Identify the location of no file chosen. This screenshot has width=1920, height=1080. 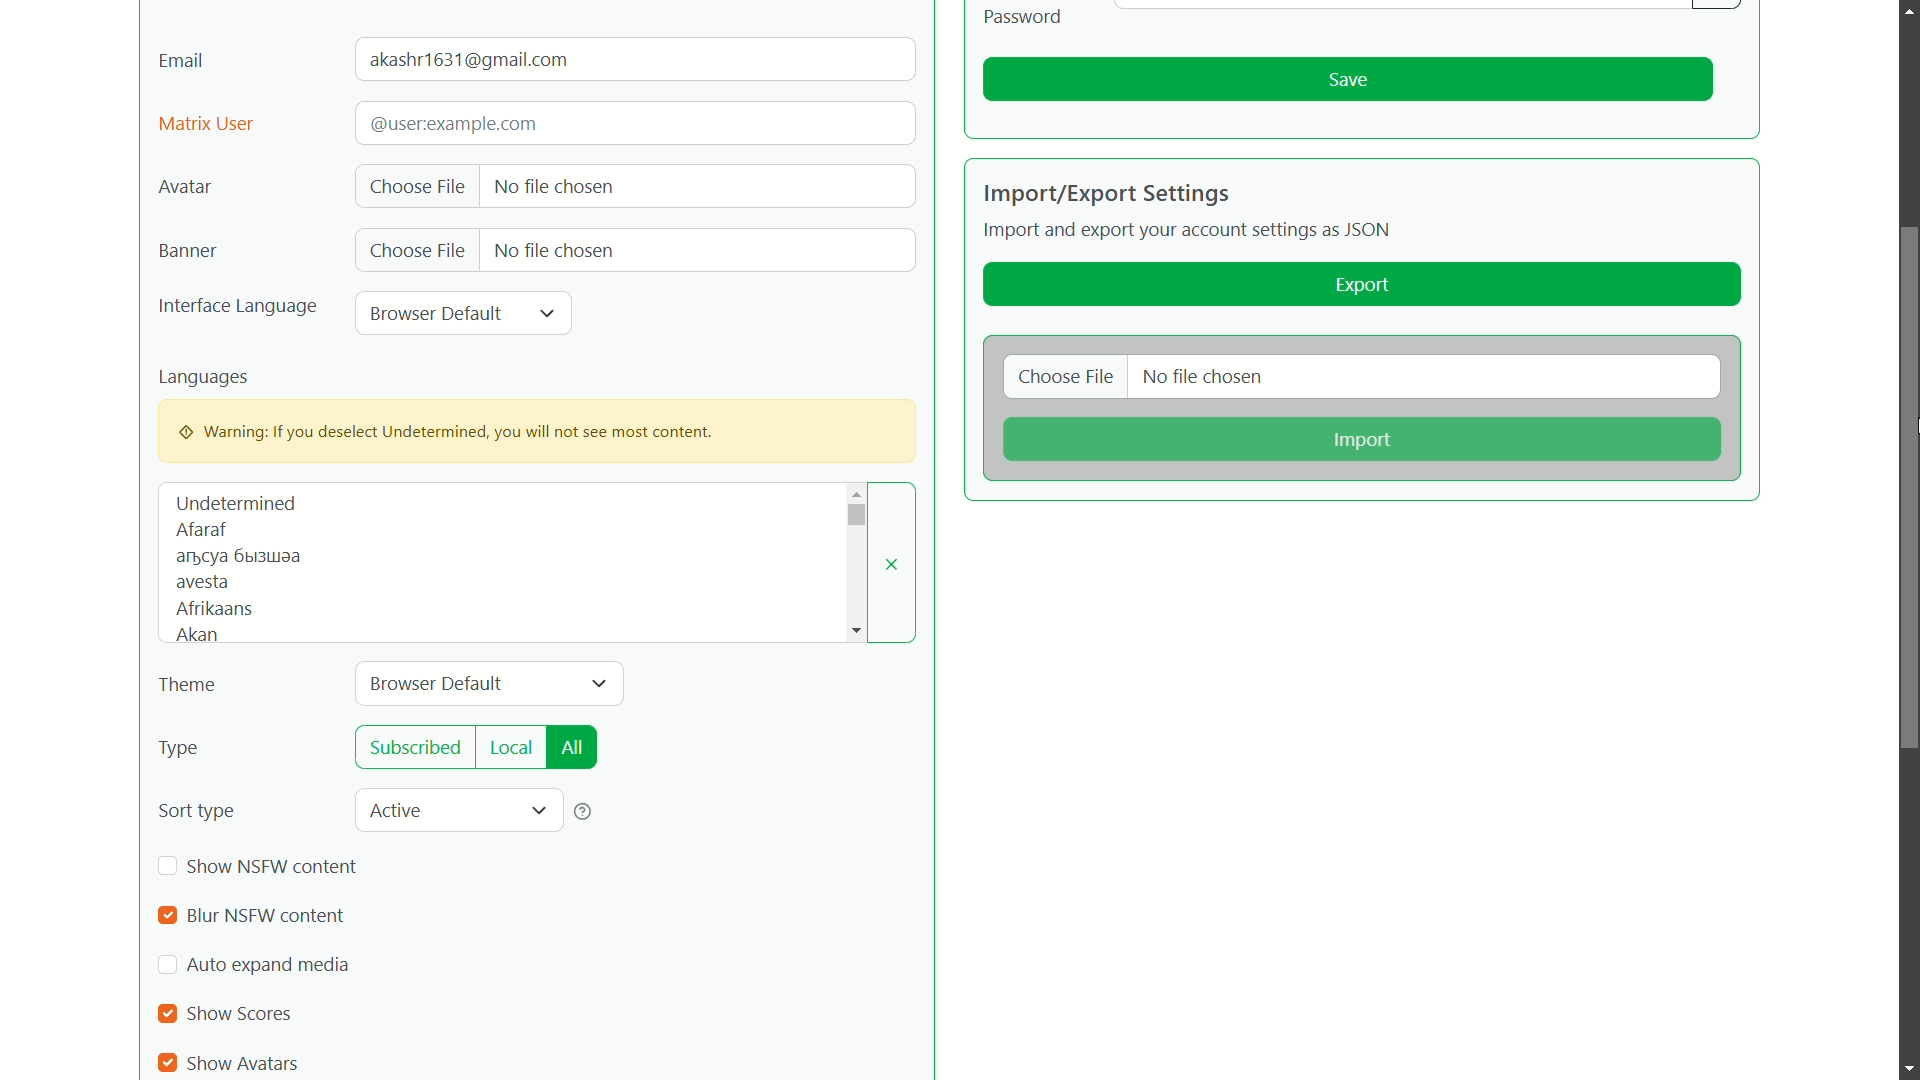
(554, 184).